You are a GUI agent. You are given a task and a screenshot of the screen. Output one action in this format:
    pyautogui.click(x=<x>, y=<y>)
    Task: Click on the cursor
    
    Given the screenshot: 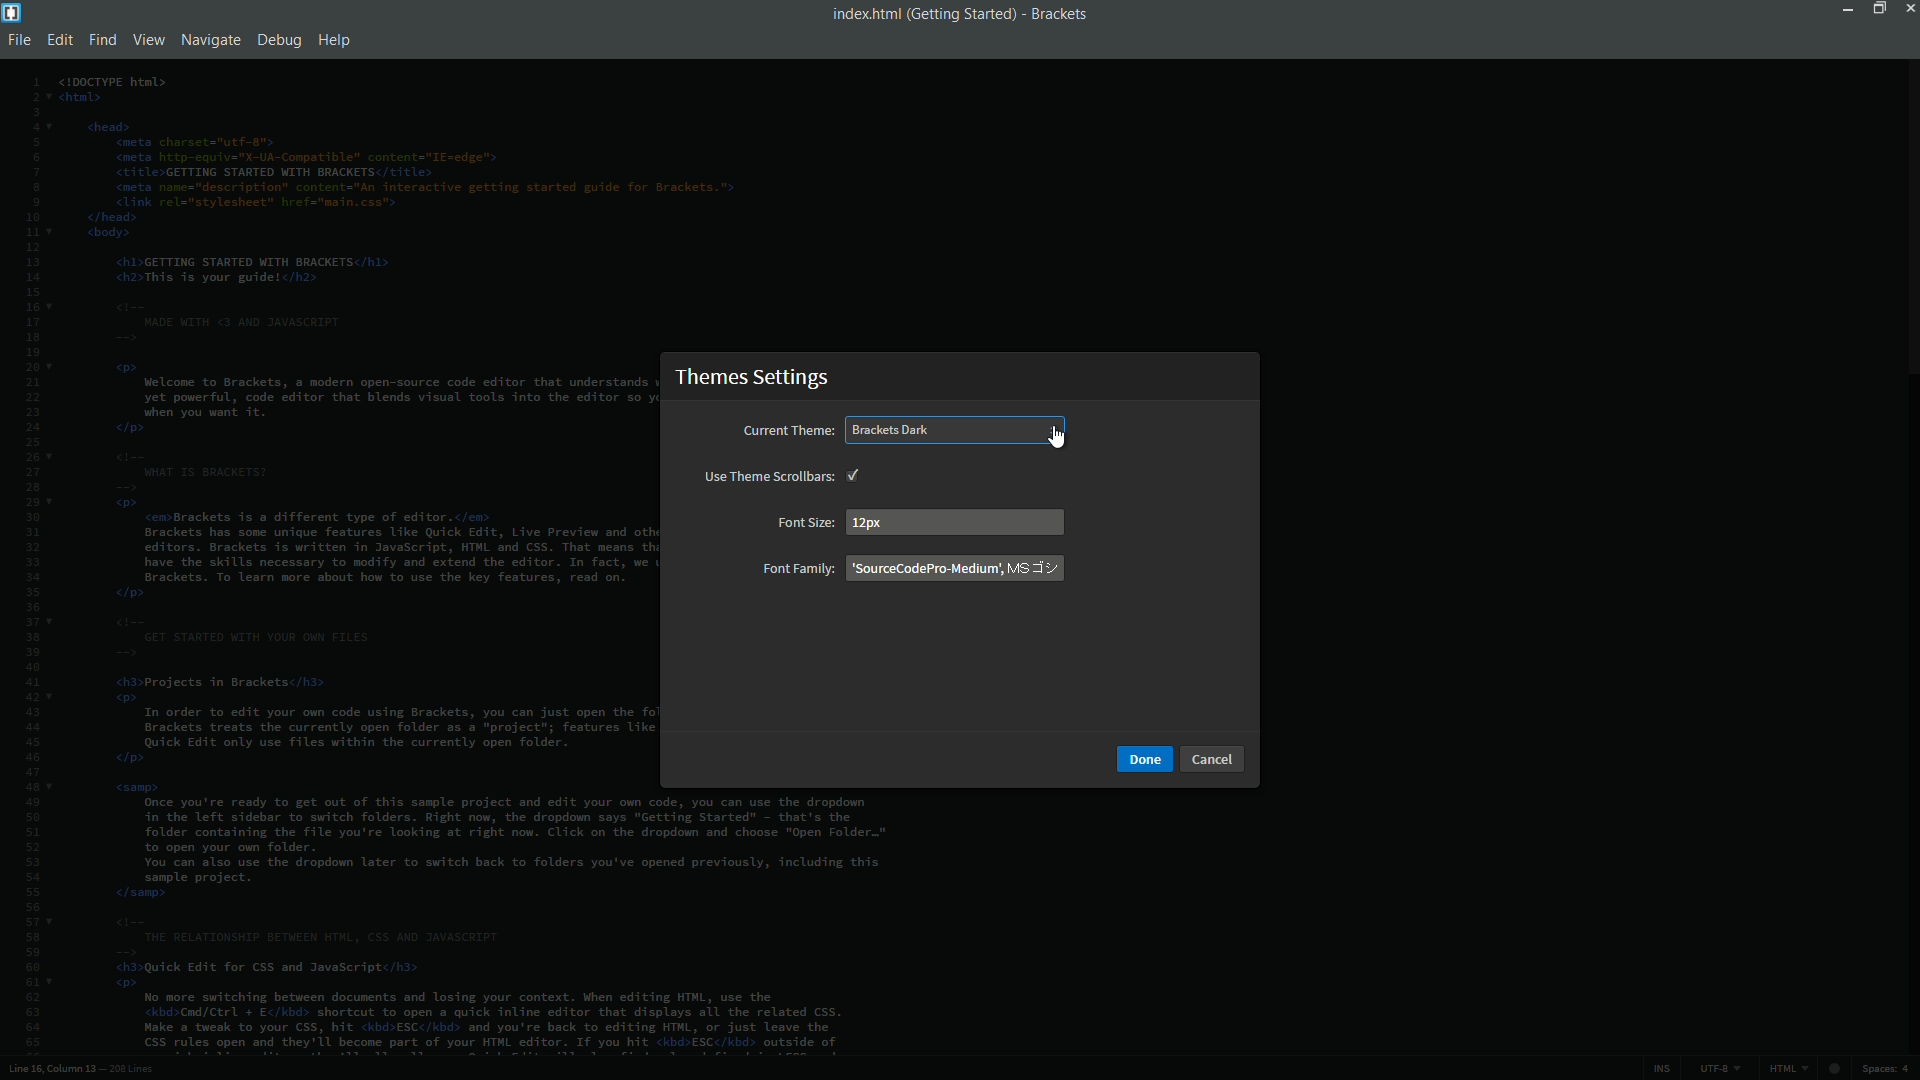 What is the action you would take?
    pyautogui.click(x=1056, y=438)
    